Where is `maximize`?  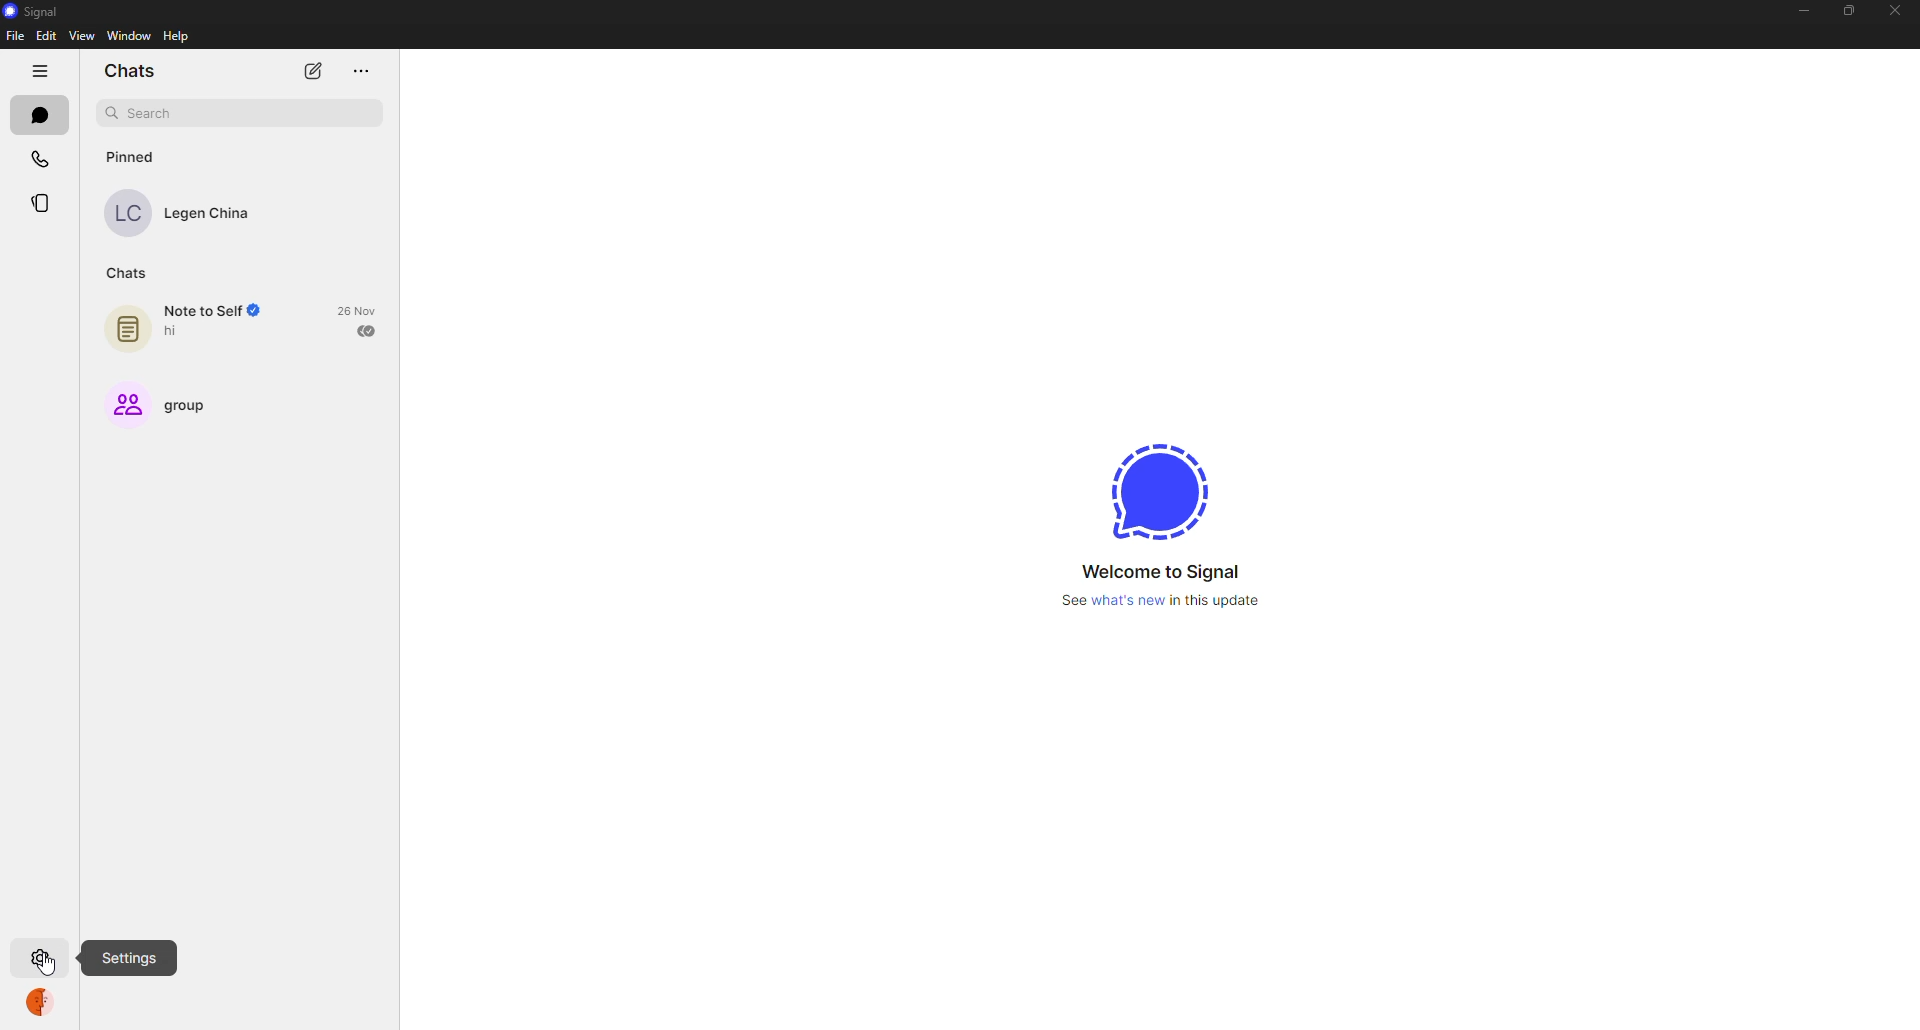 maximize is located at coordinates (1845, 11).